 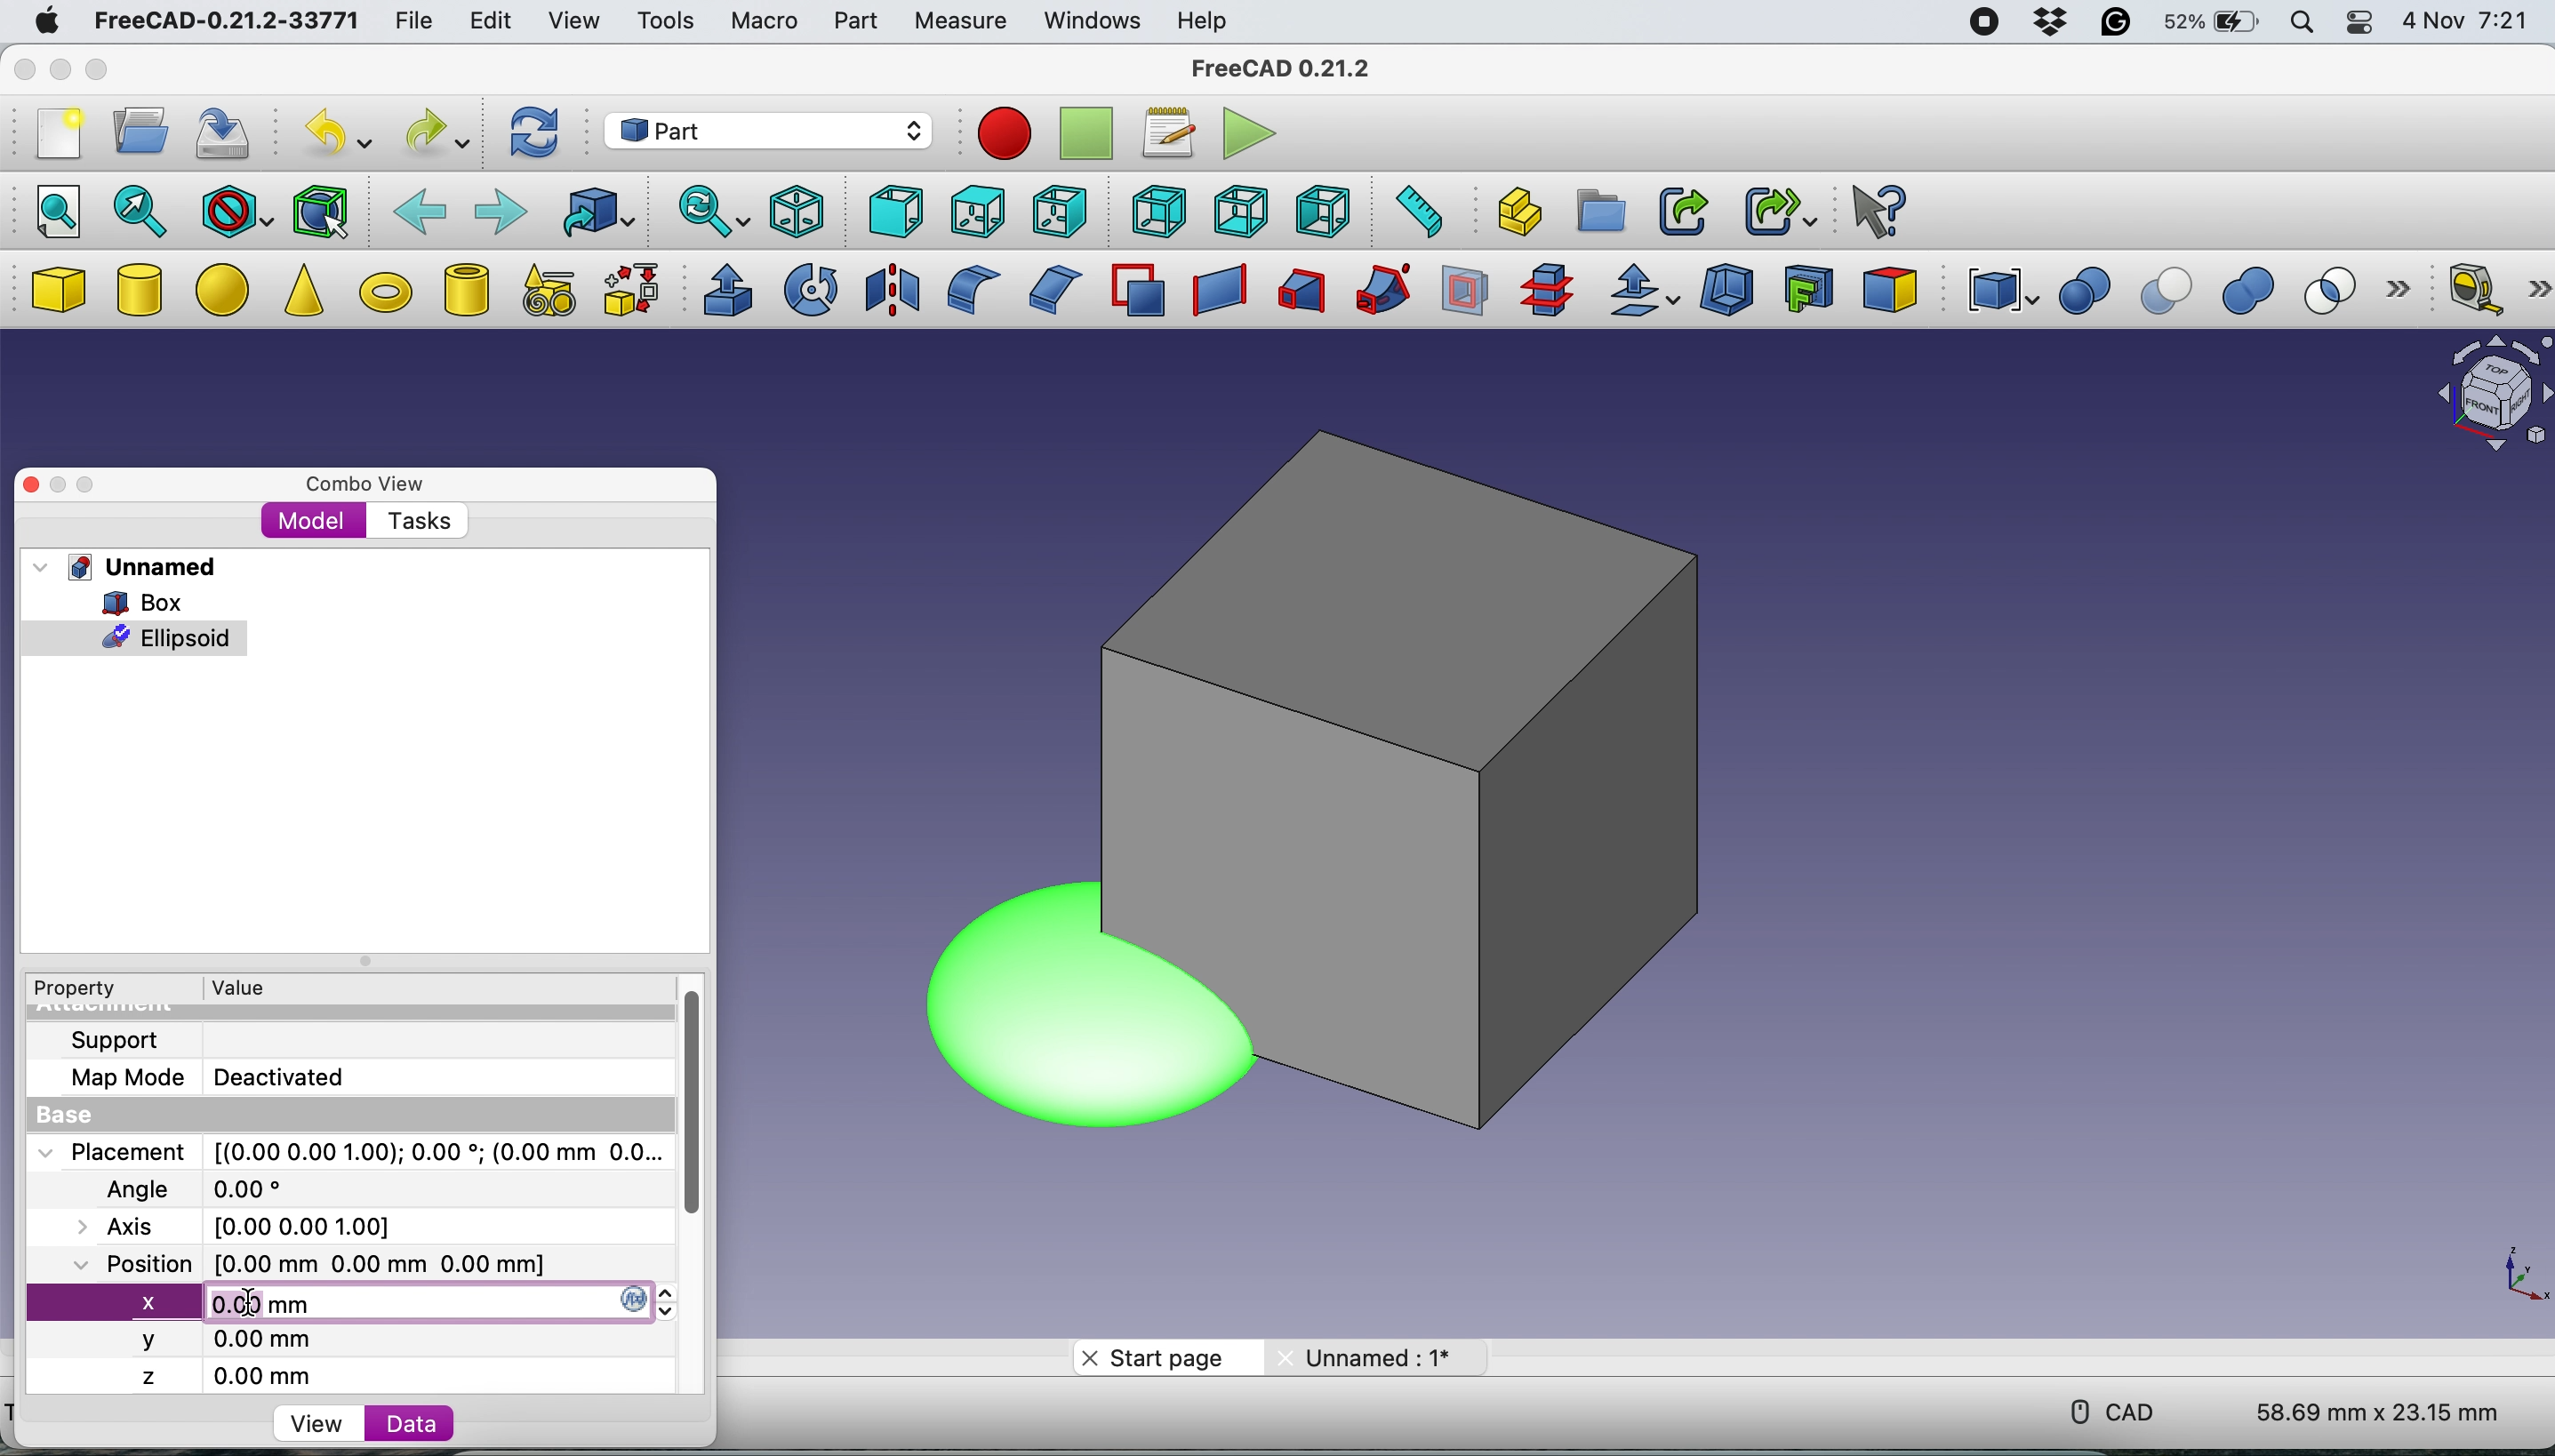 What do you see at coordinates (1436, 769) in the screenshot?
I see `box` at bounding box center [1436, 769].